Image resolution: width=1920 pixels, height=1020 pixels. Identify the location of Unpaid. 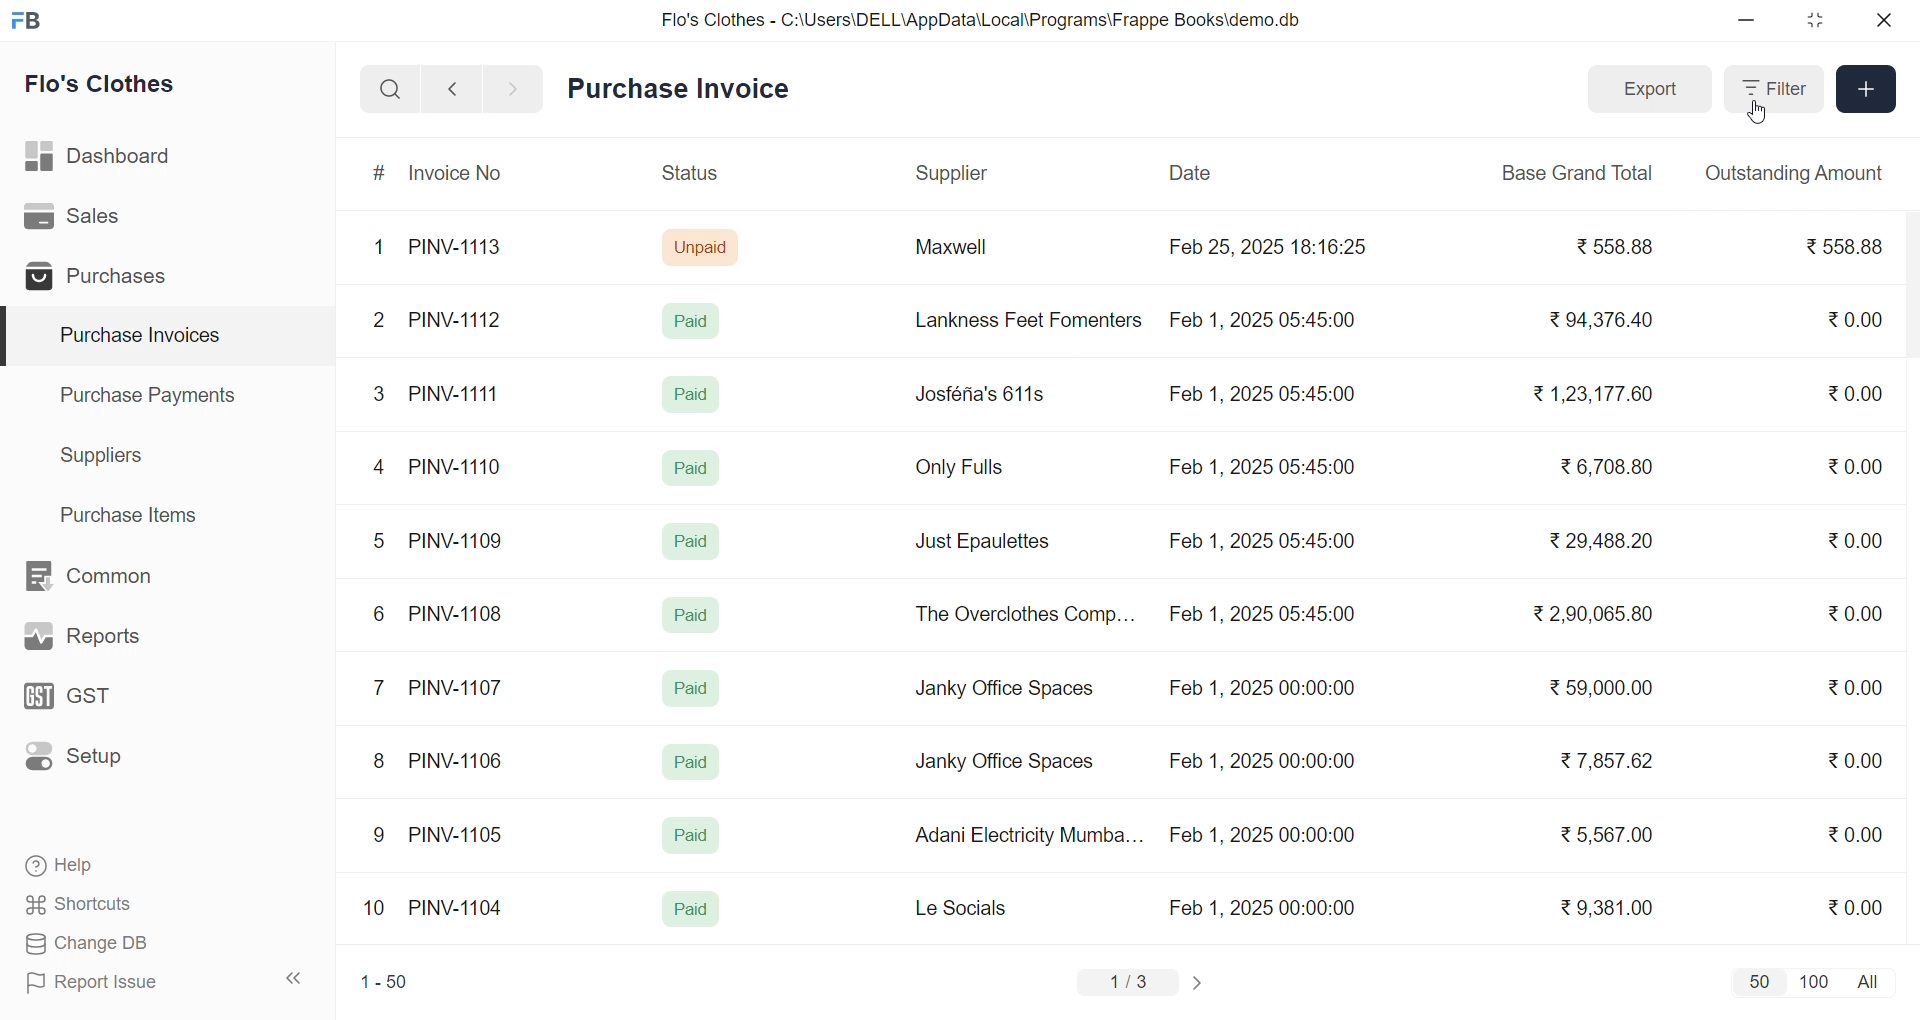
(703, 246).